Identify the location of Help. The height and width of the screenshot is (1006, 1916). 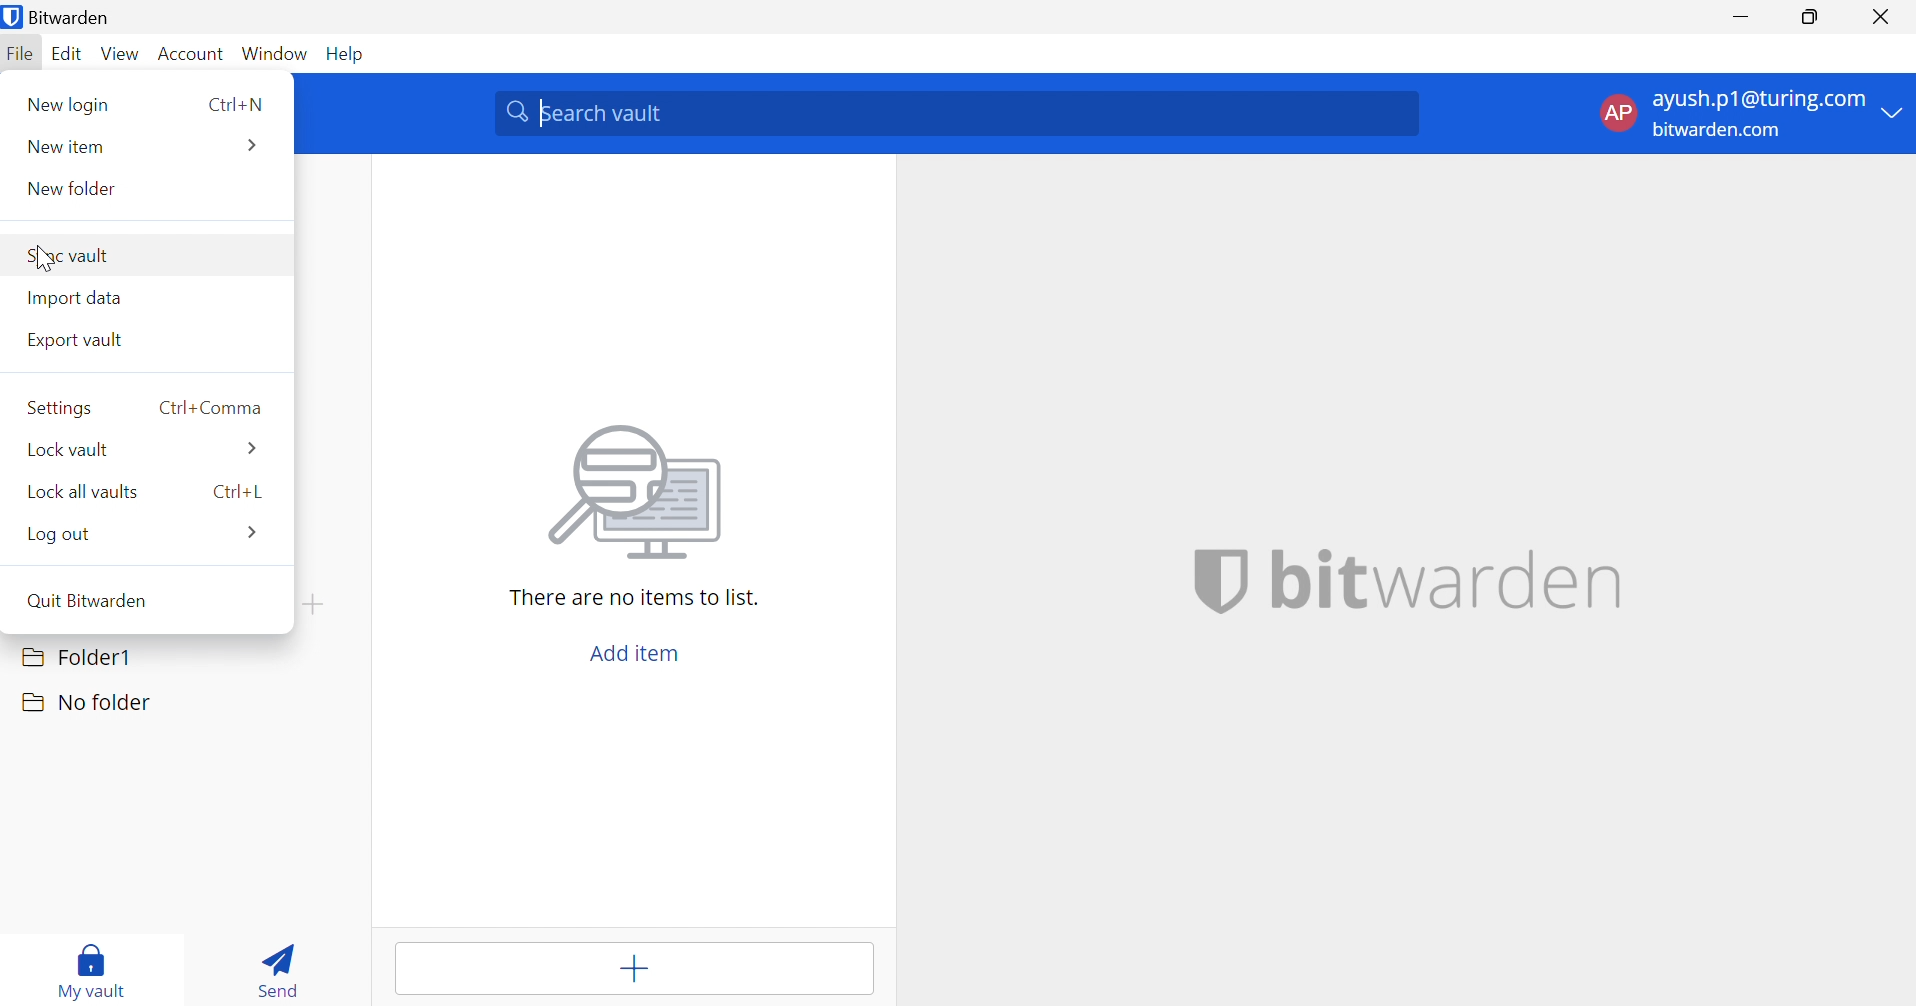
(350, 55).